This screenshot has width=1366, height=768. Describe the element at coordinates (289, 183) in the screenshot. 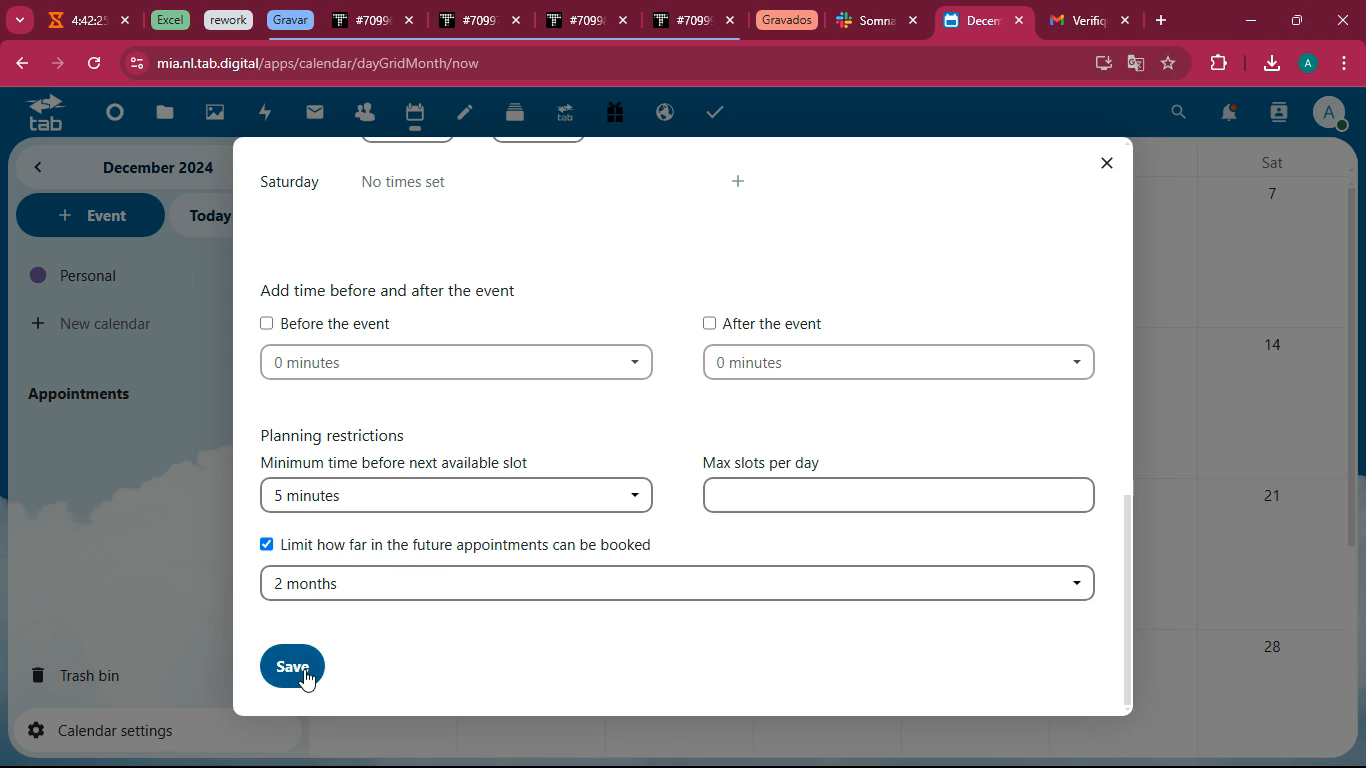

I see `aturday` at that location.